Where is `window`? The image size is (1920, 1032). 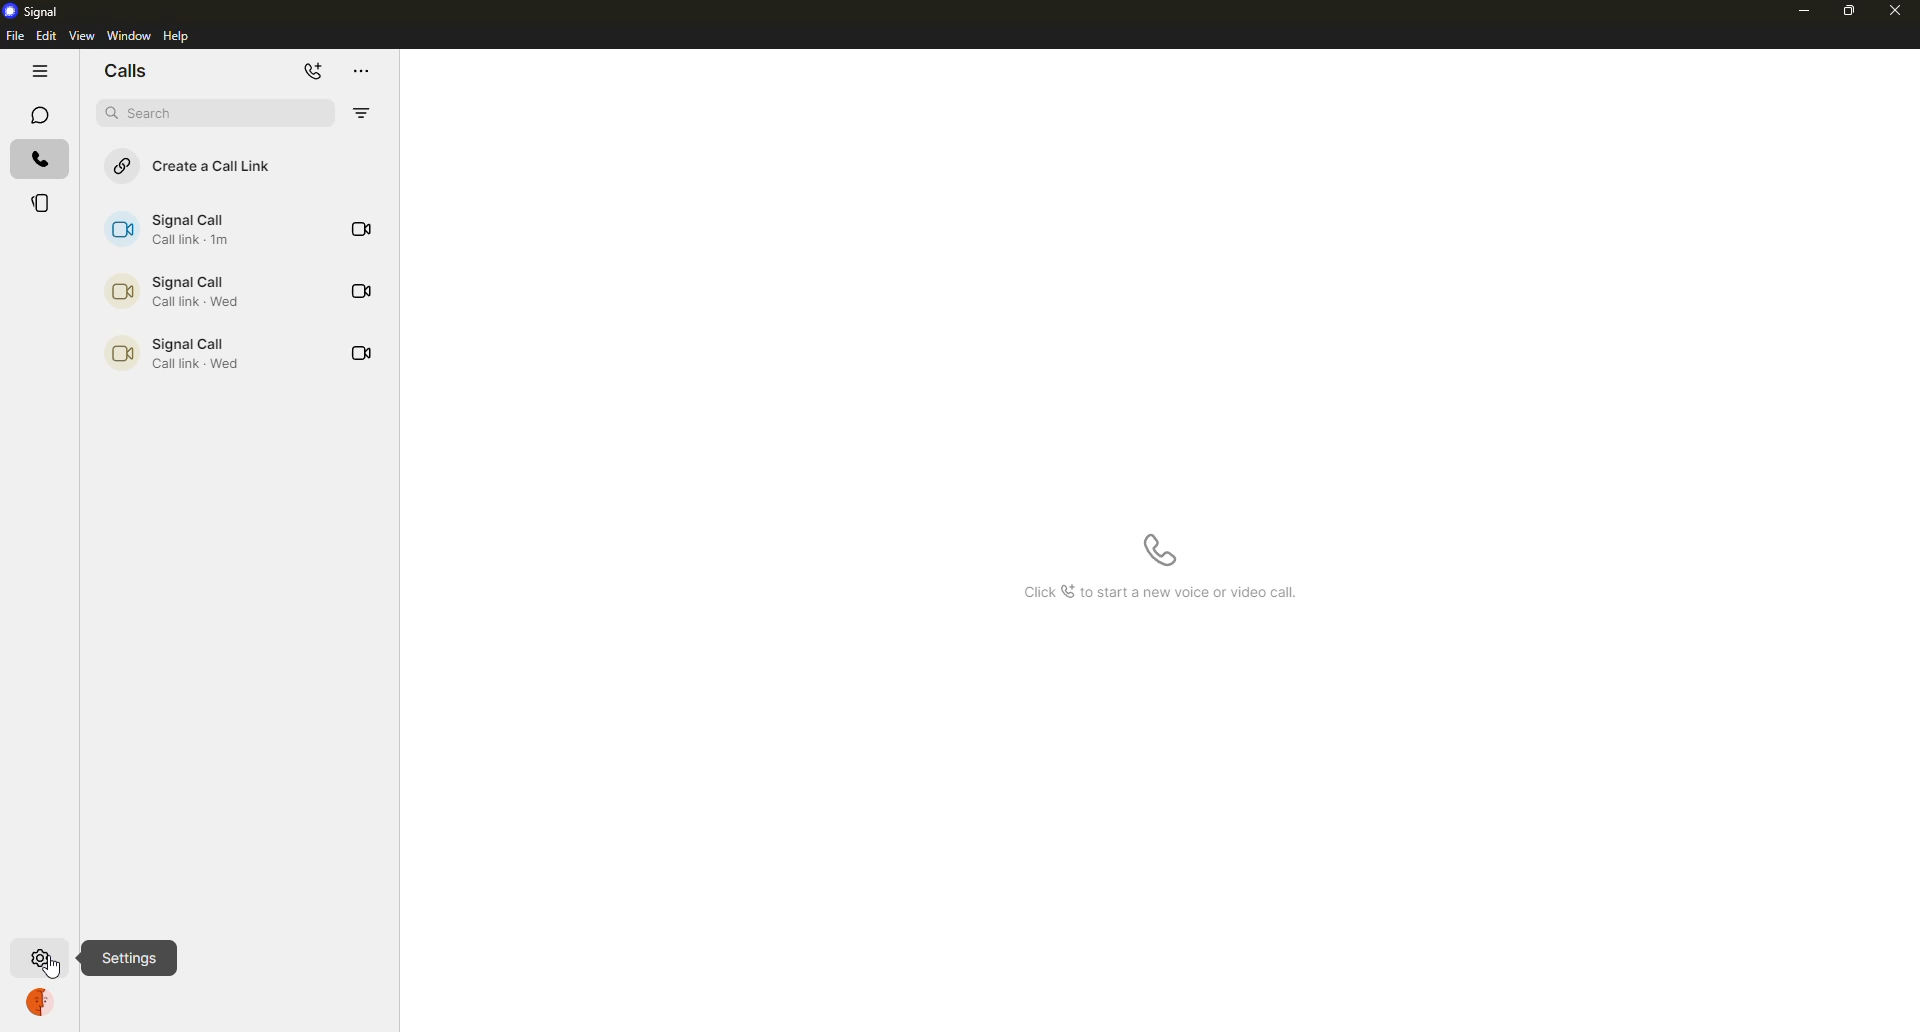 window is located at coordinates (129, 36).